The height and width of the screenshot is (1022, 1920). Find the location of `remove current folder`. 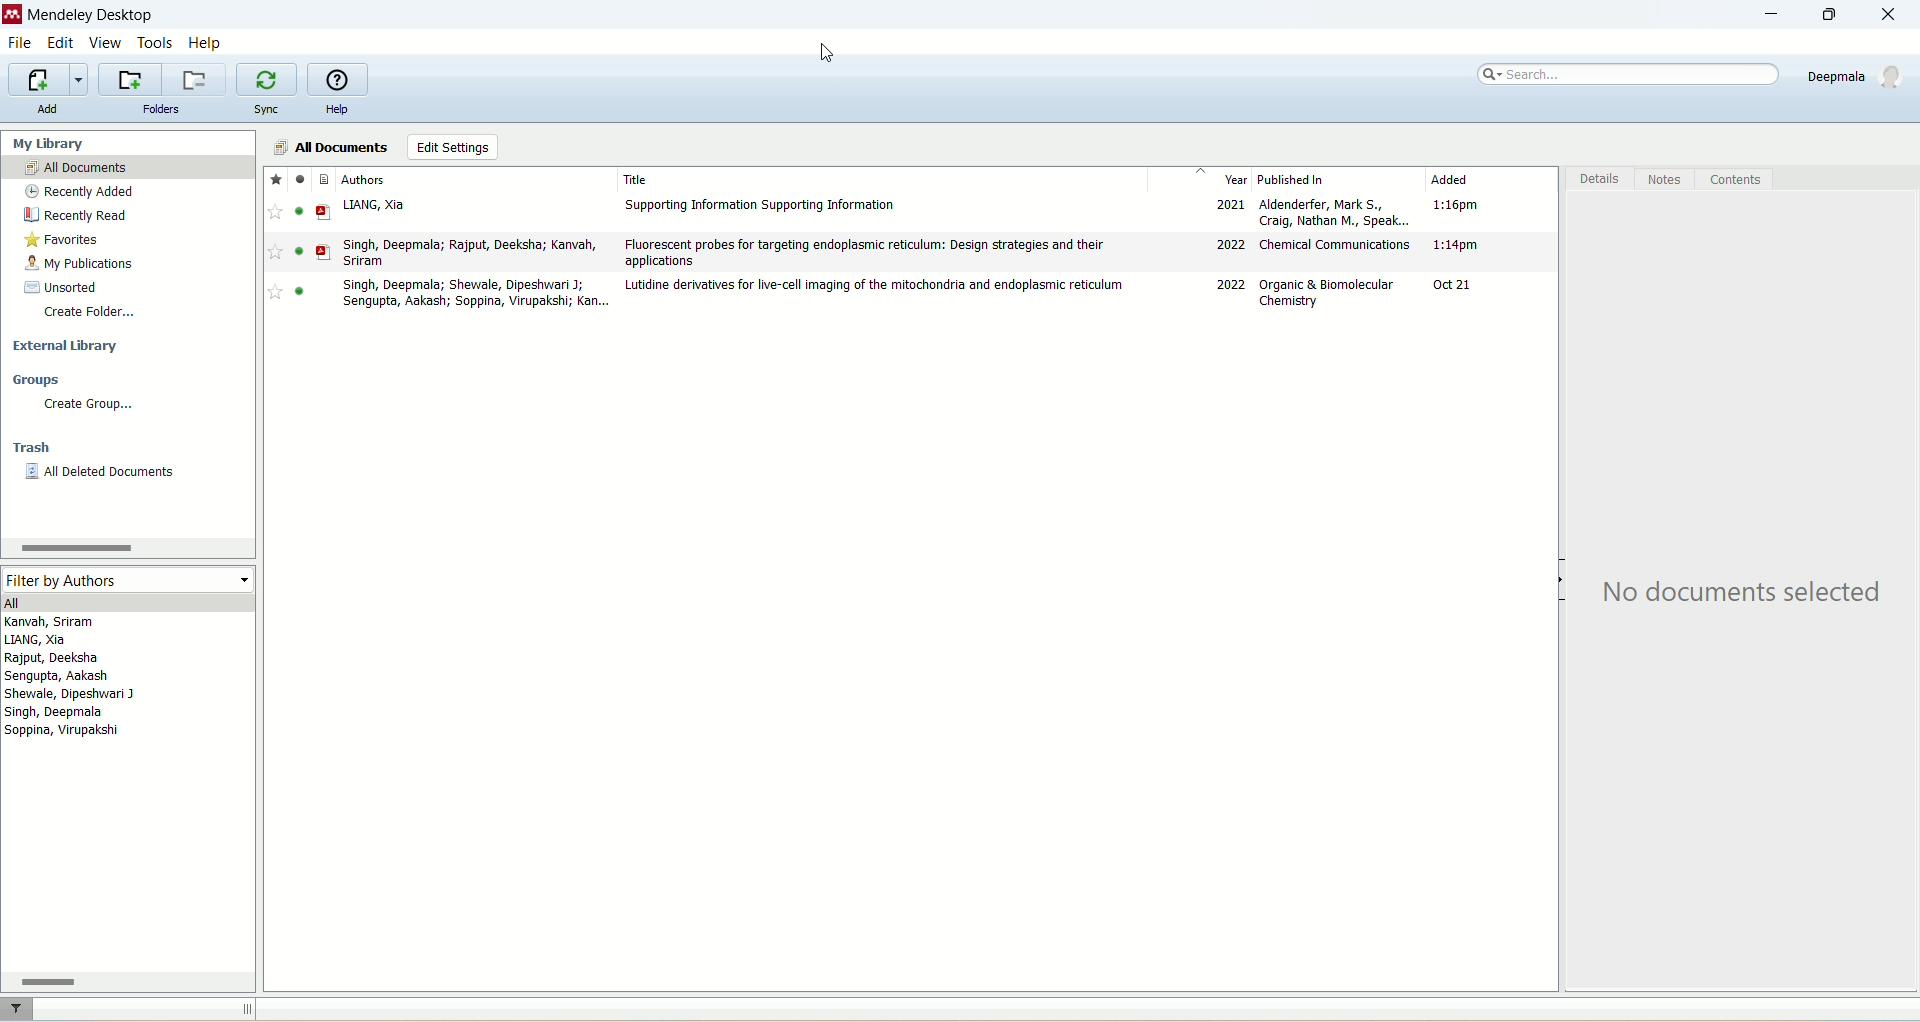

remove current folder is located at coordinates (195, 79).